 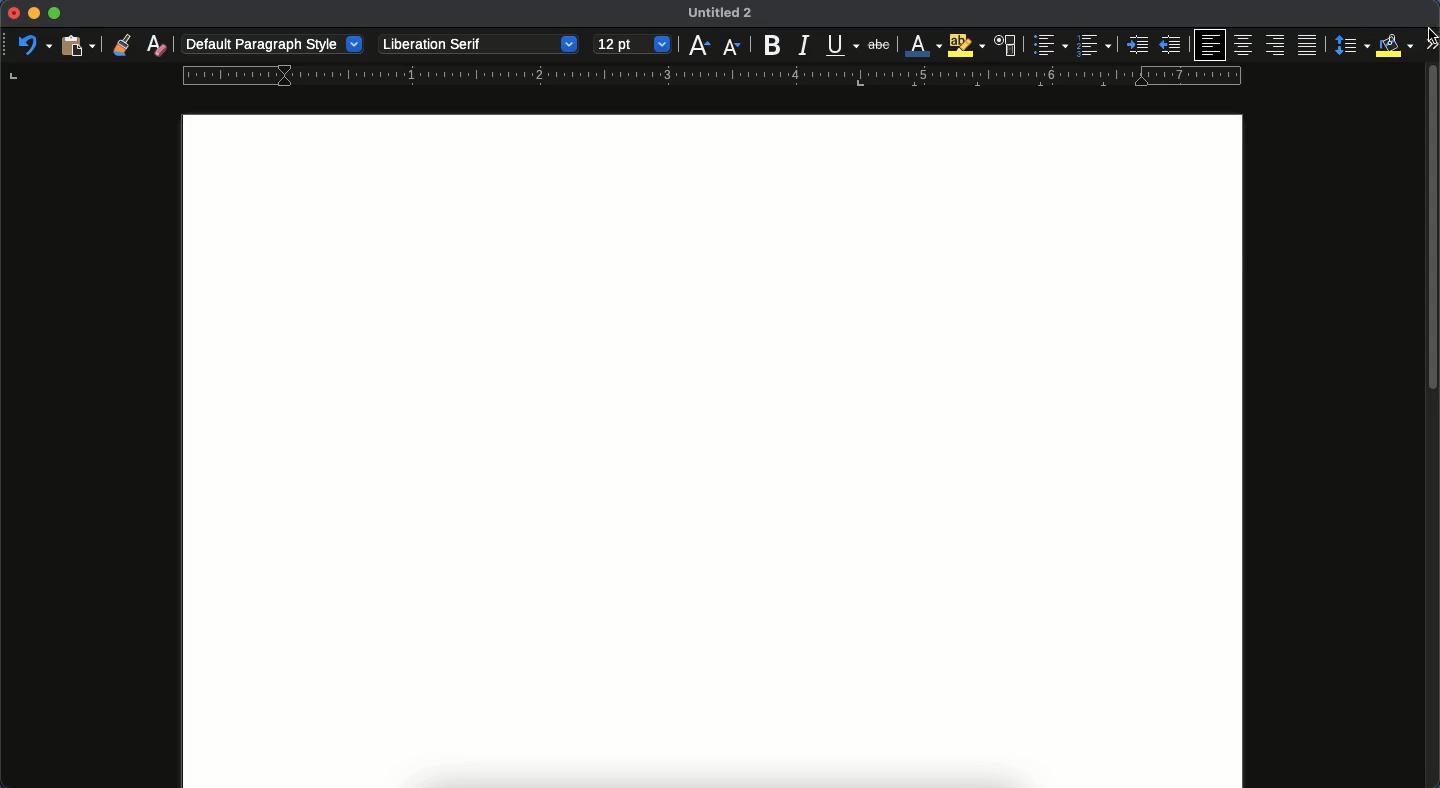 I want to click on font color, so click(x=923, y=44).